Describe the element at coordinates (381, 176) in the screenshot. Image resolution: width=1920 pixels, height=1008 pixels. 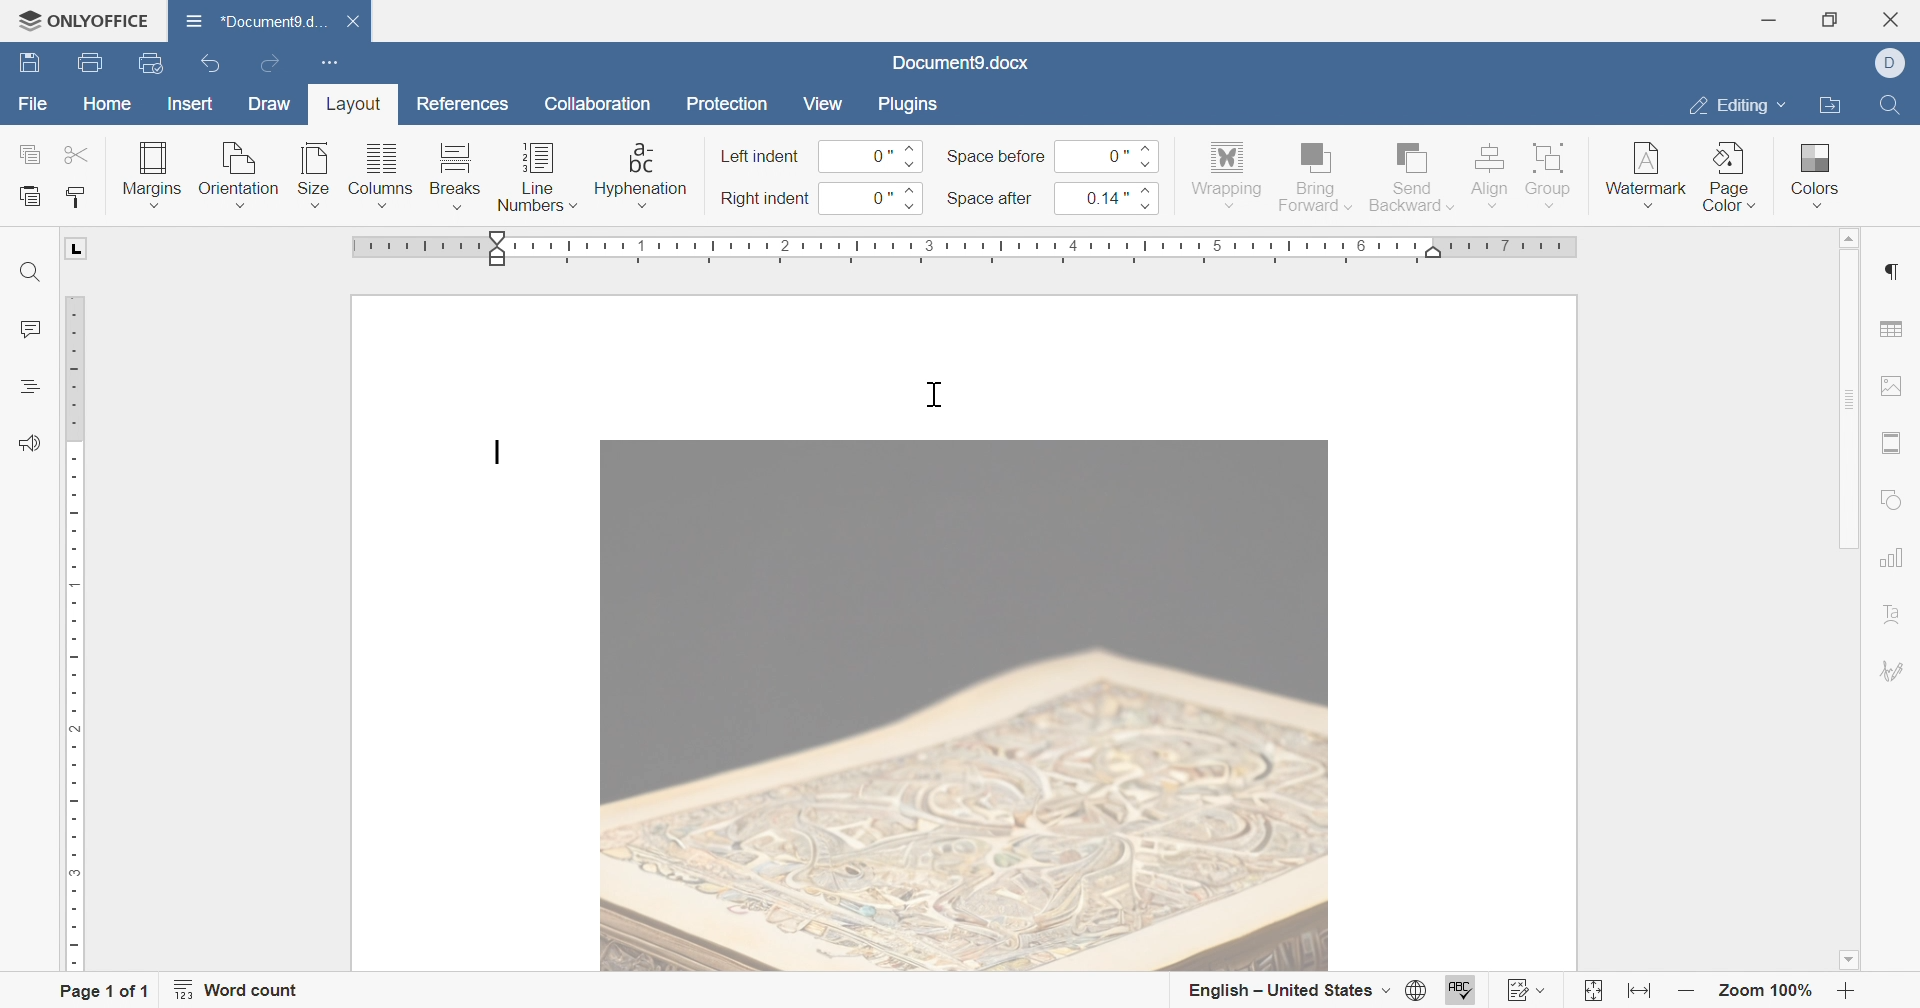
I see `columns` at that location.